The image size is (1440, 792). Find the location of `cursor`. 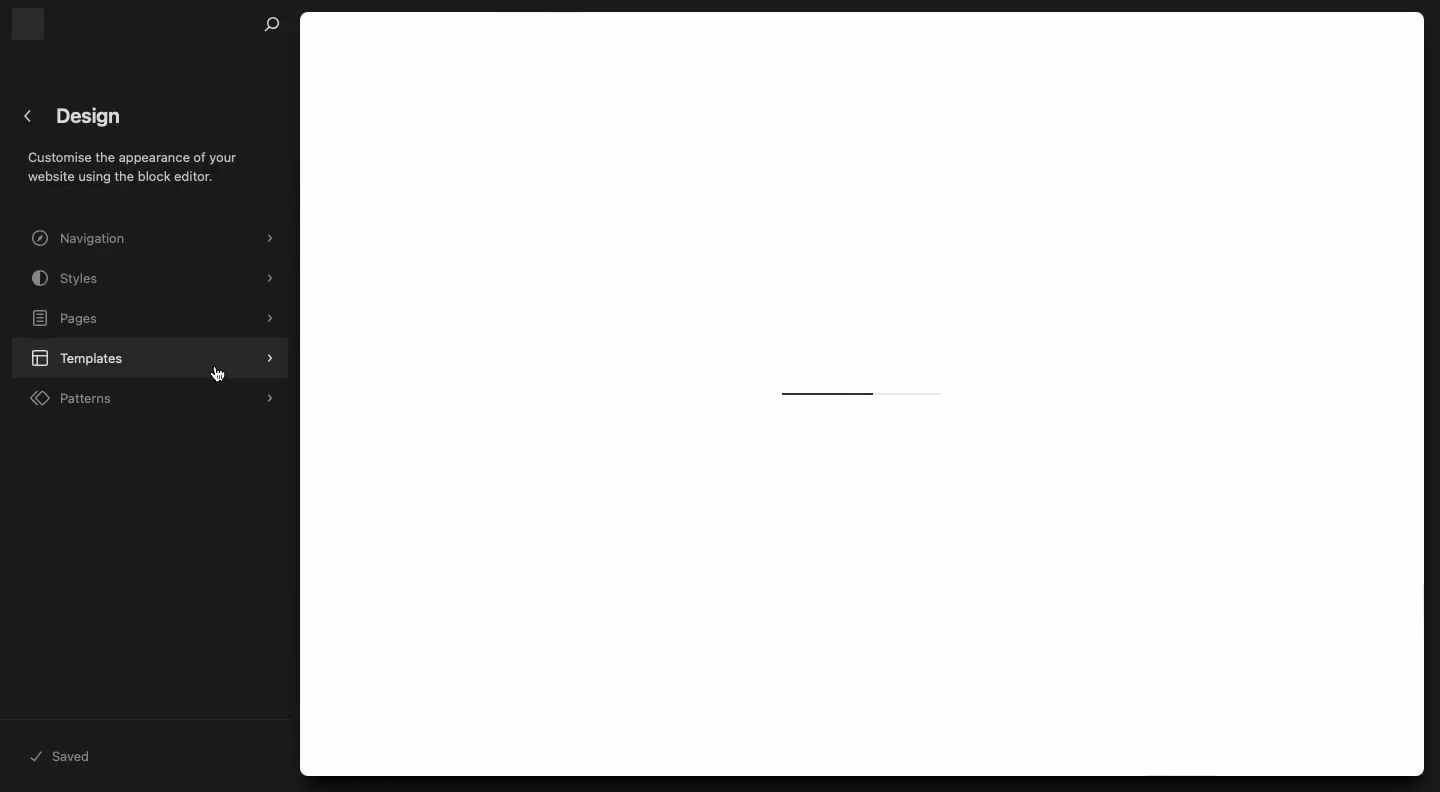

cursor is located at coordinates (220, 378).